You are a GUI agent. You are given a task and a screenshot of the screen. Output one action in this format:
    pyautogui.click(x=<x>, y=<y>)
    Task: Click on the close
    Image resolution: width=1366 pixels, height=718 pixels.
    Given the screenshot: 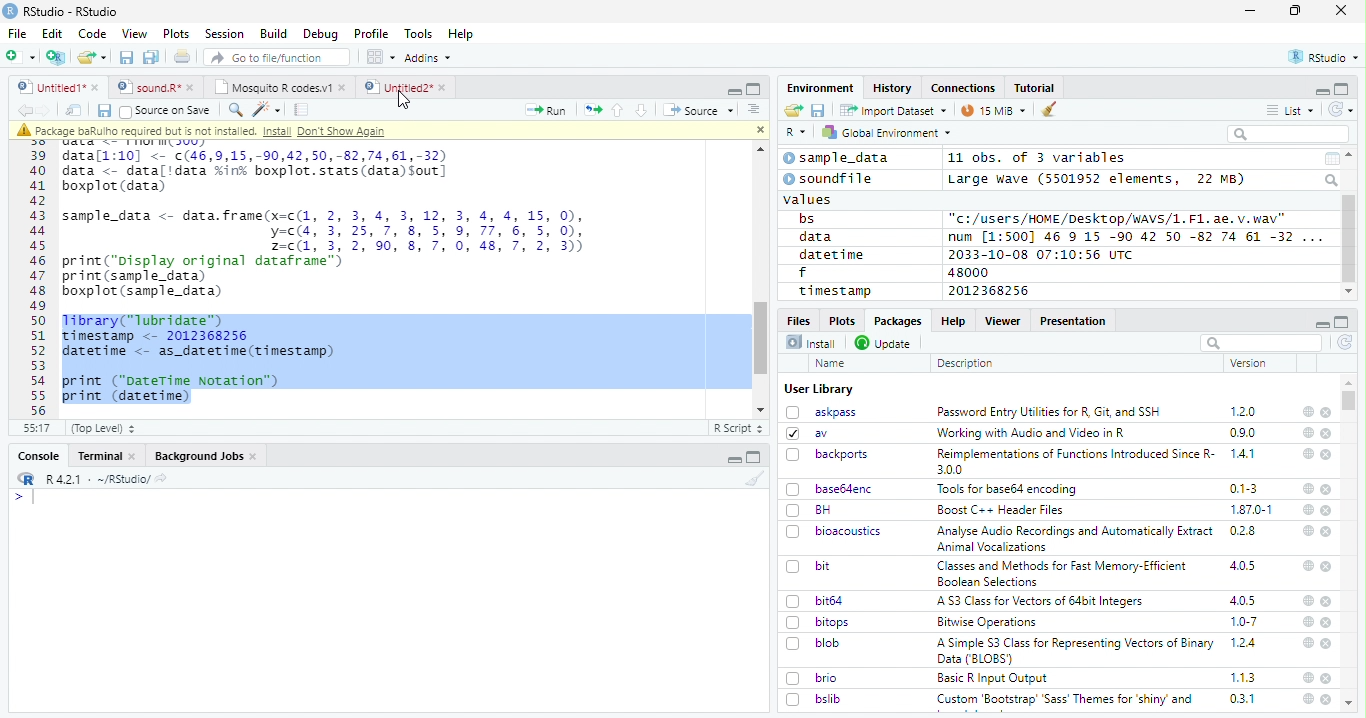 What is the action you would take?
    pyautogui.click(x=1326, y=699)
    